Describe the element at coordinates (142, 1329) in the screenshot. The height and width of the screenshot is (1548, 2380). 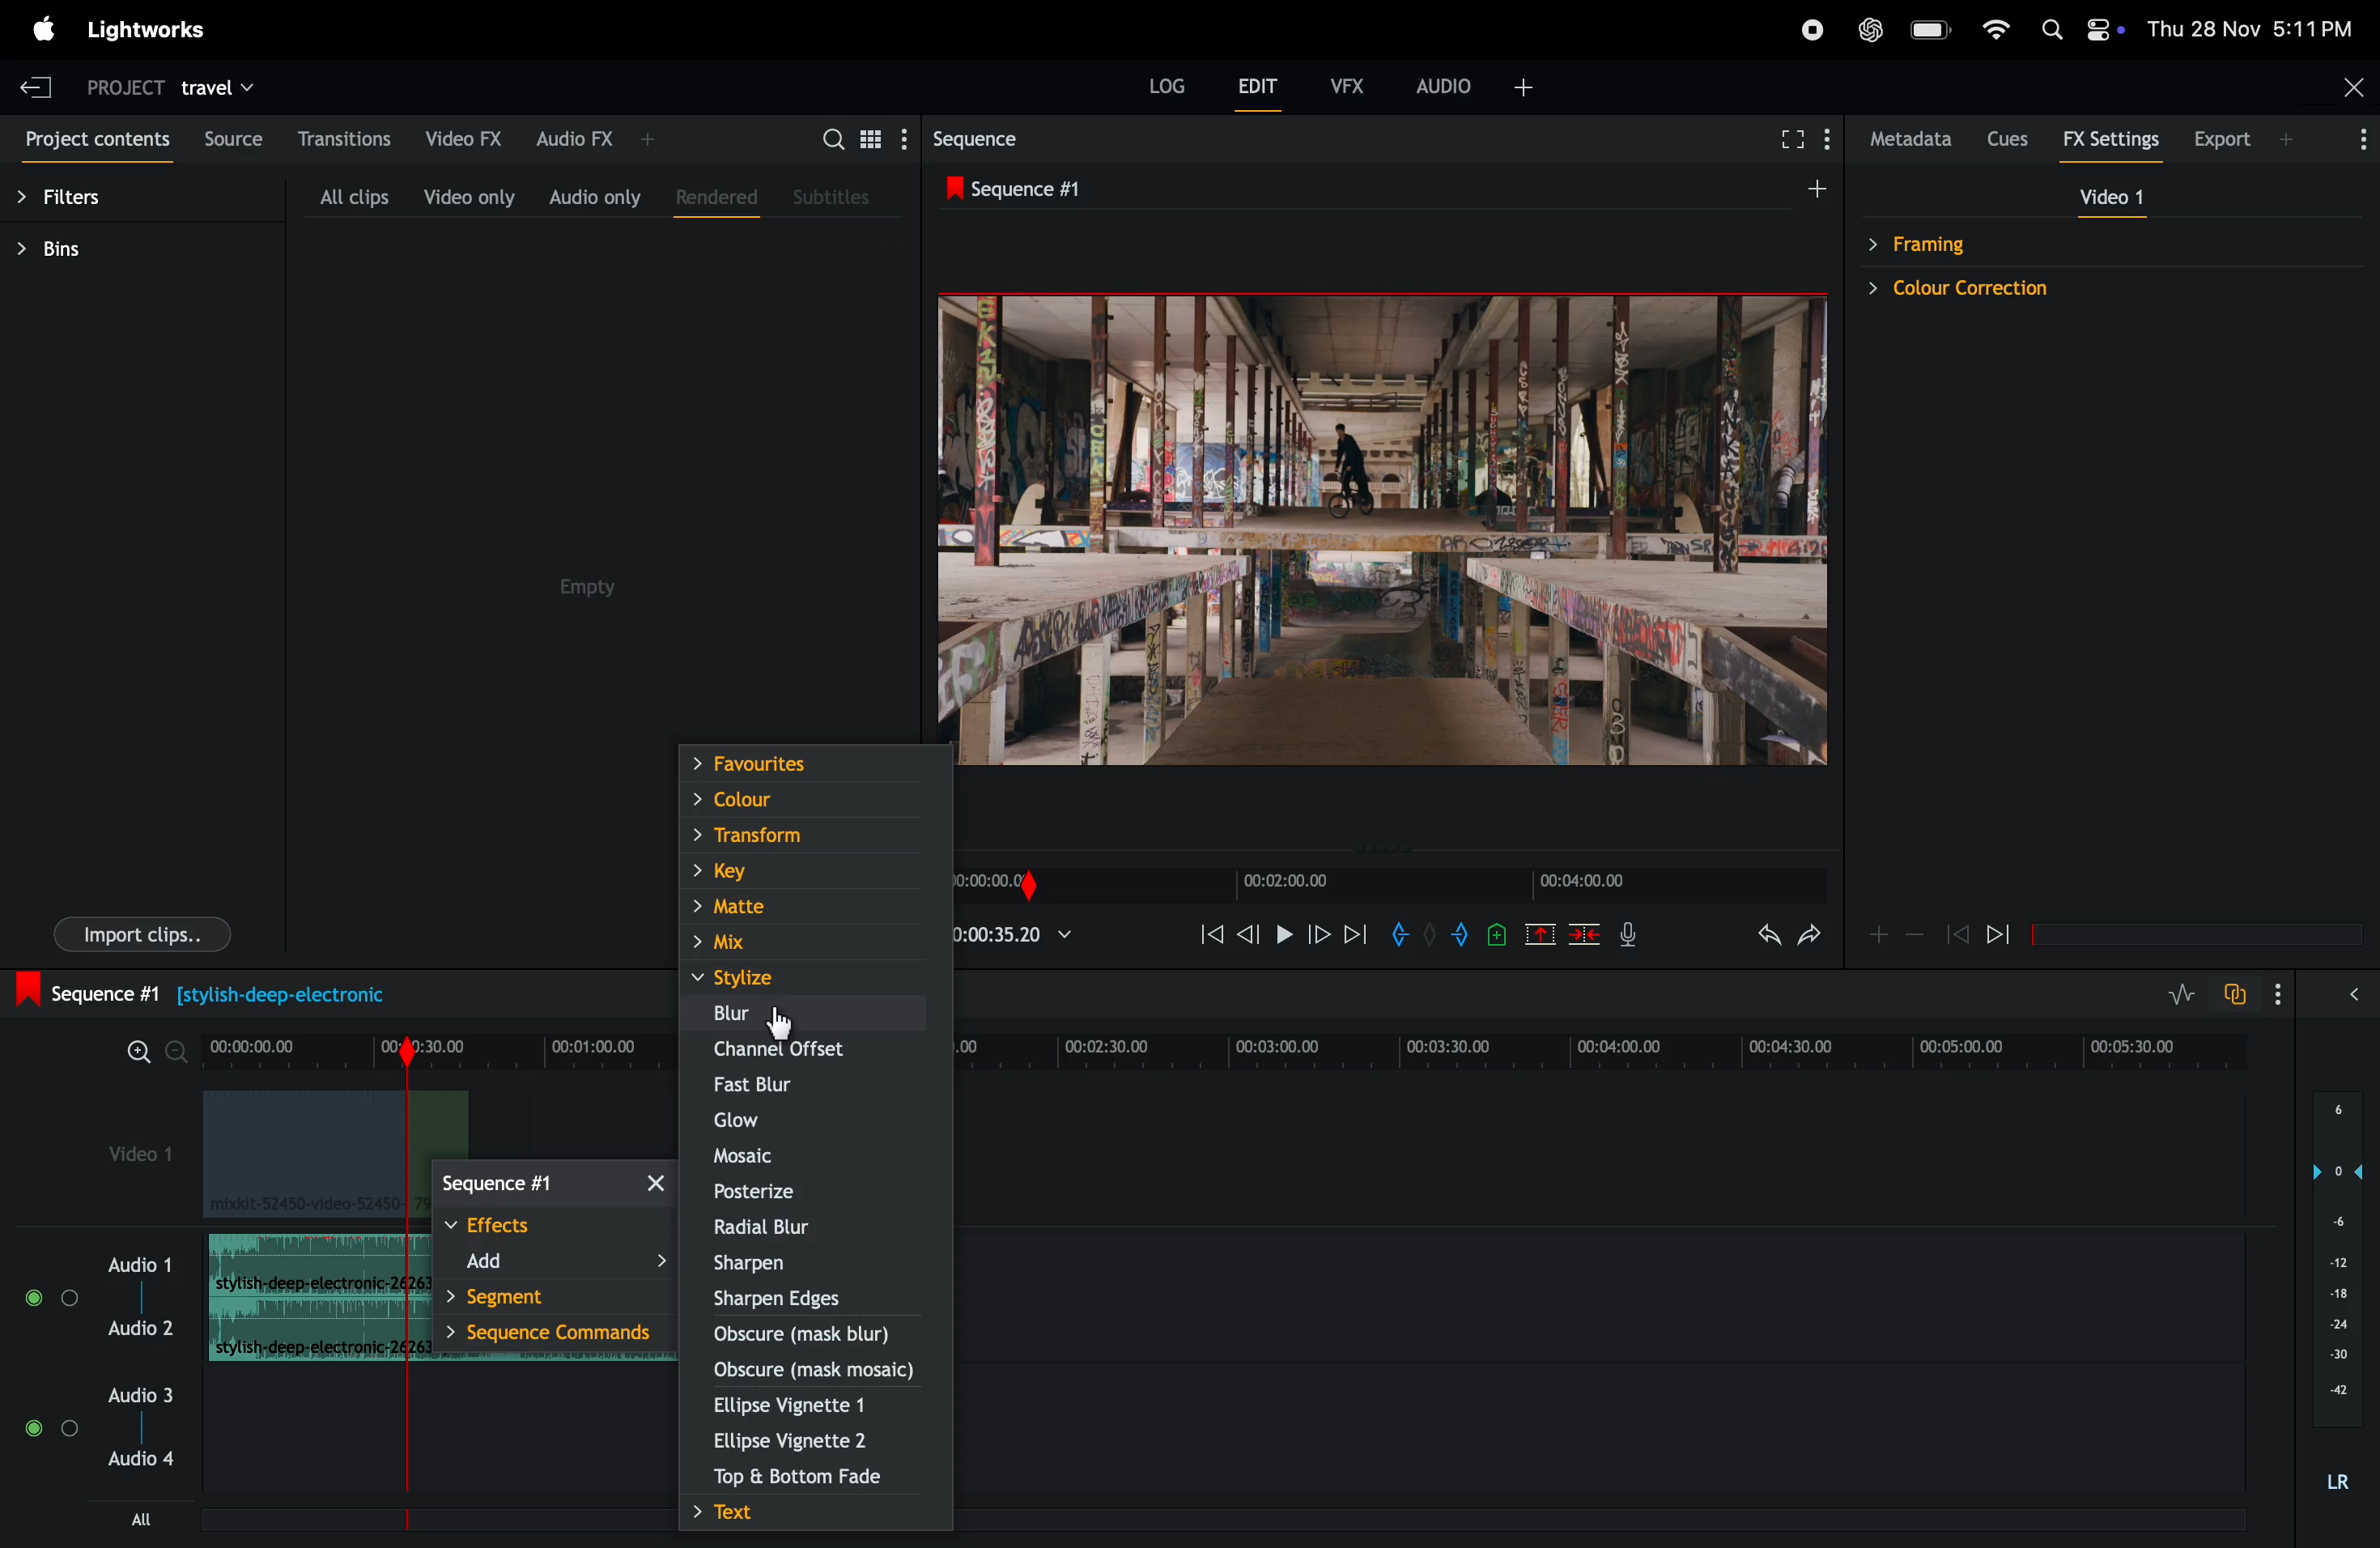
I see `Audio 2` at that location.